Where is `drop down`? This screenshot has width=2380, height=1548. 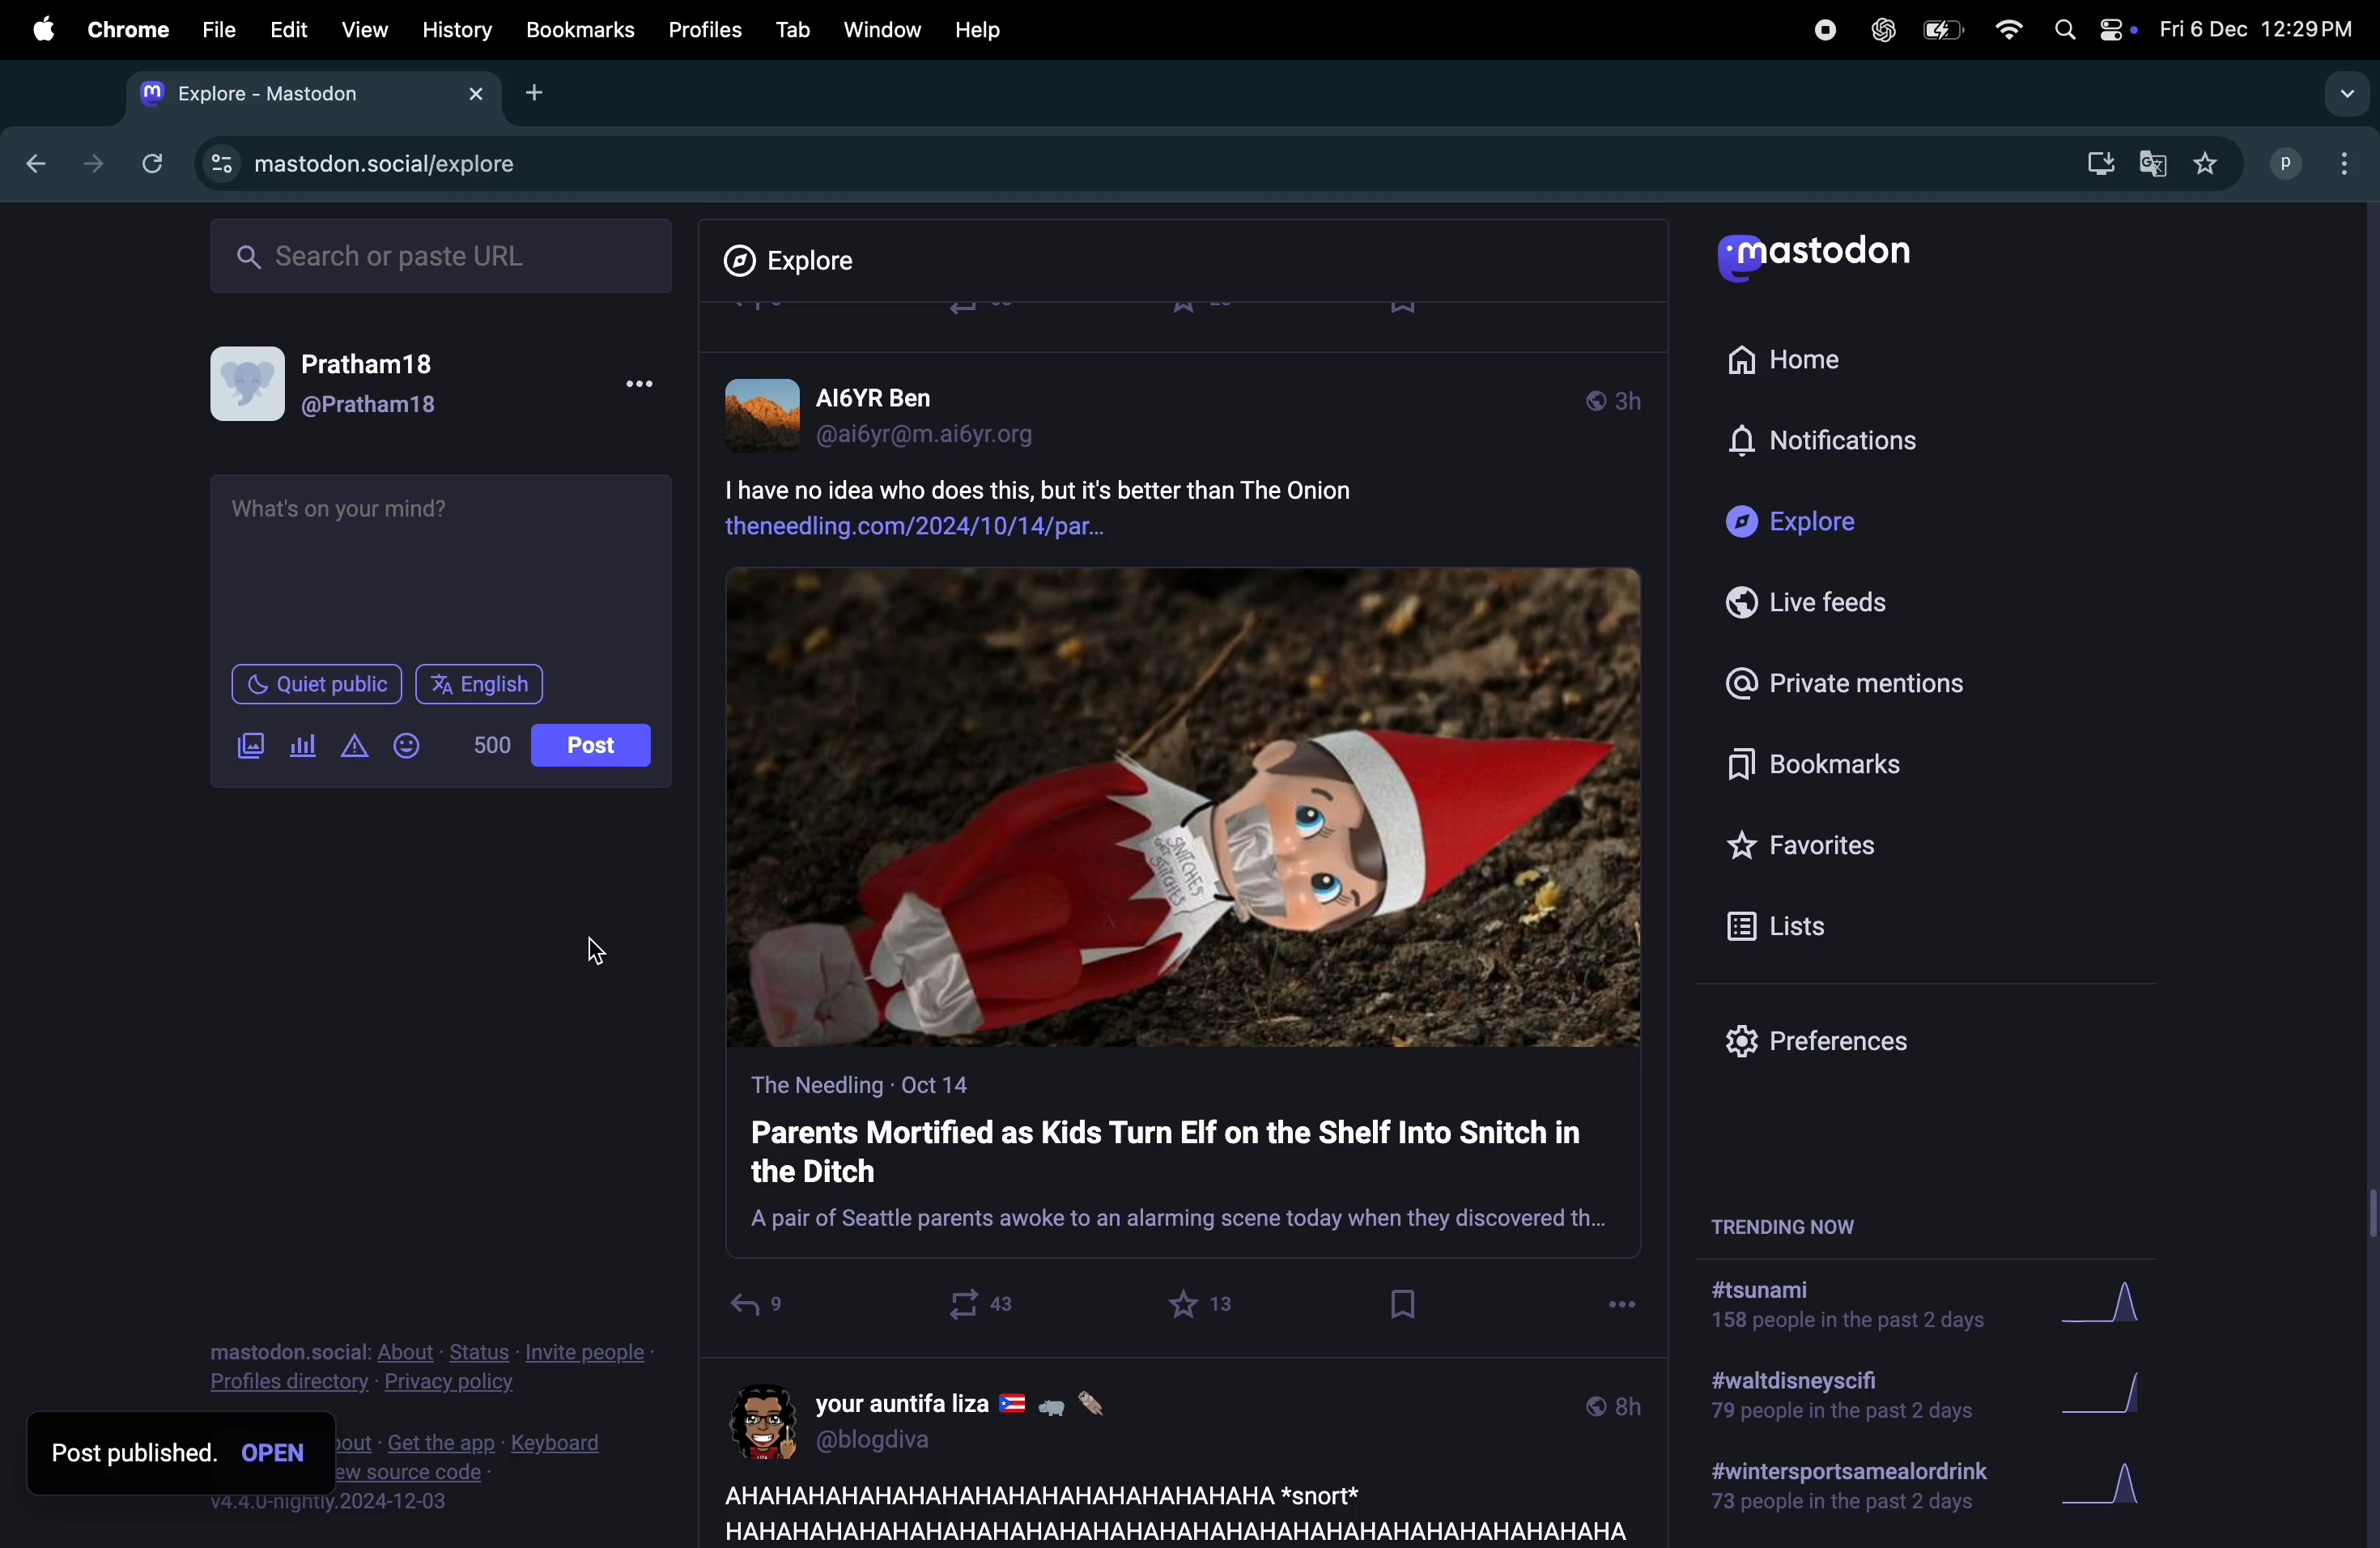 drop down is located at coordinates (2340, 95).